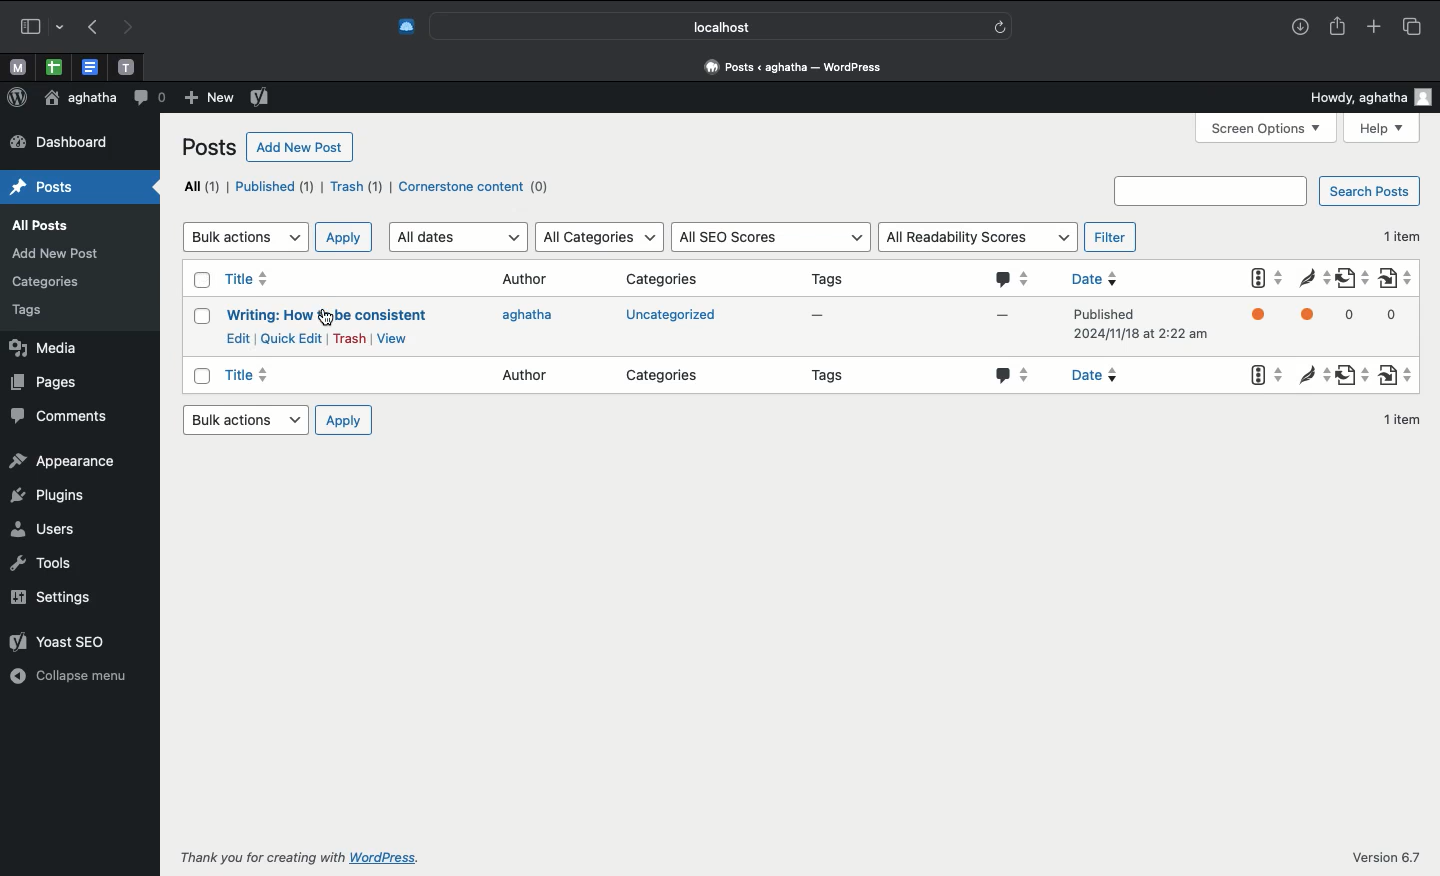 Image resolution: width=1440 pixels, height=876 pixels. Describe the element at coordinates (1313, 320) in the screenshot. I see `readability` at that location.